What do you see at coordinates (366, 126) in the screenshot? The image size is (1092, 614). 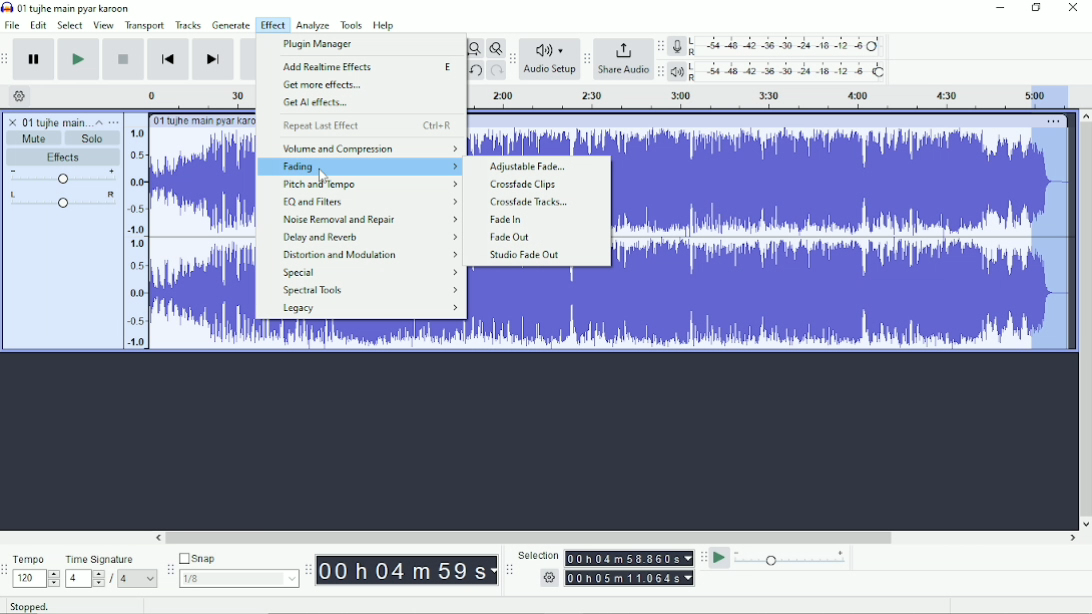 I see `Repeat last effect` at bounding box center [366, 126].